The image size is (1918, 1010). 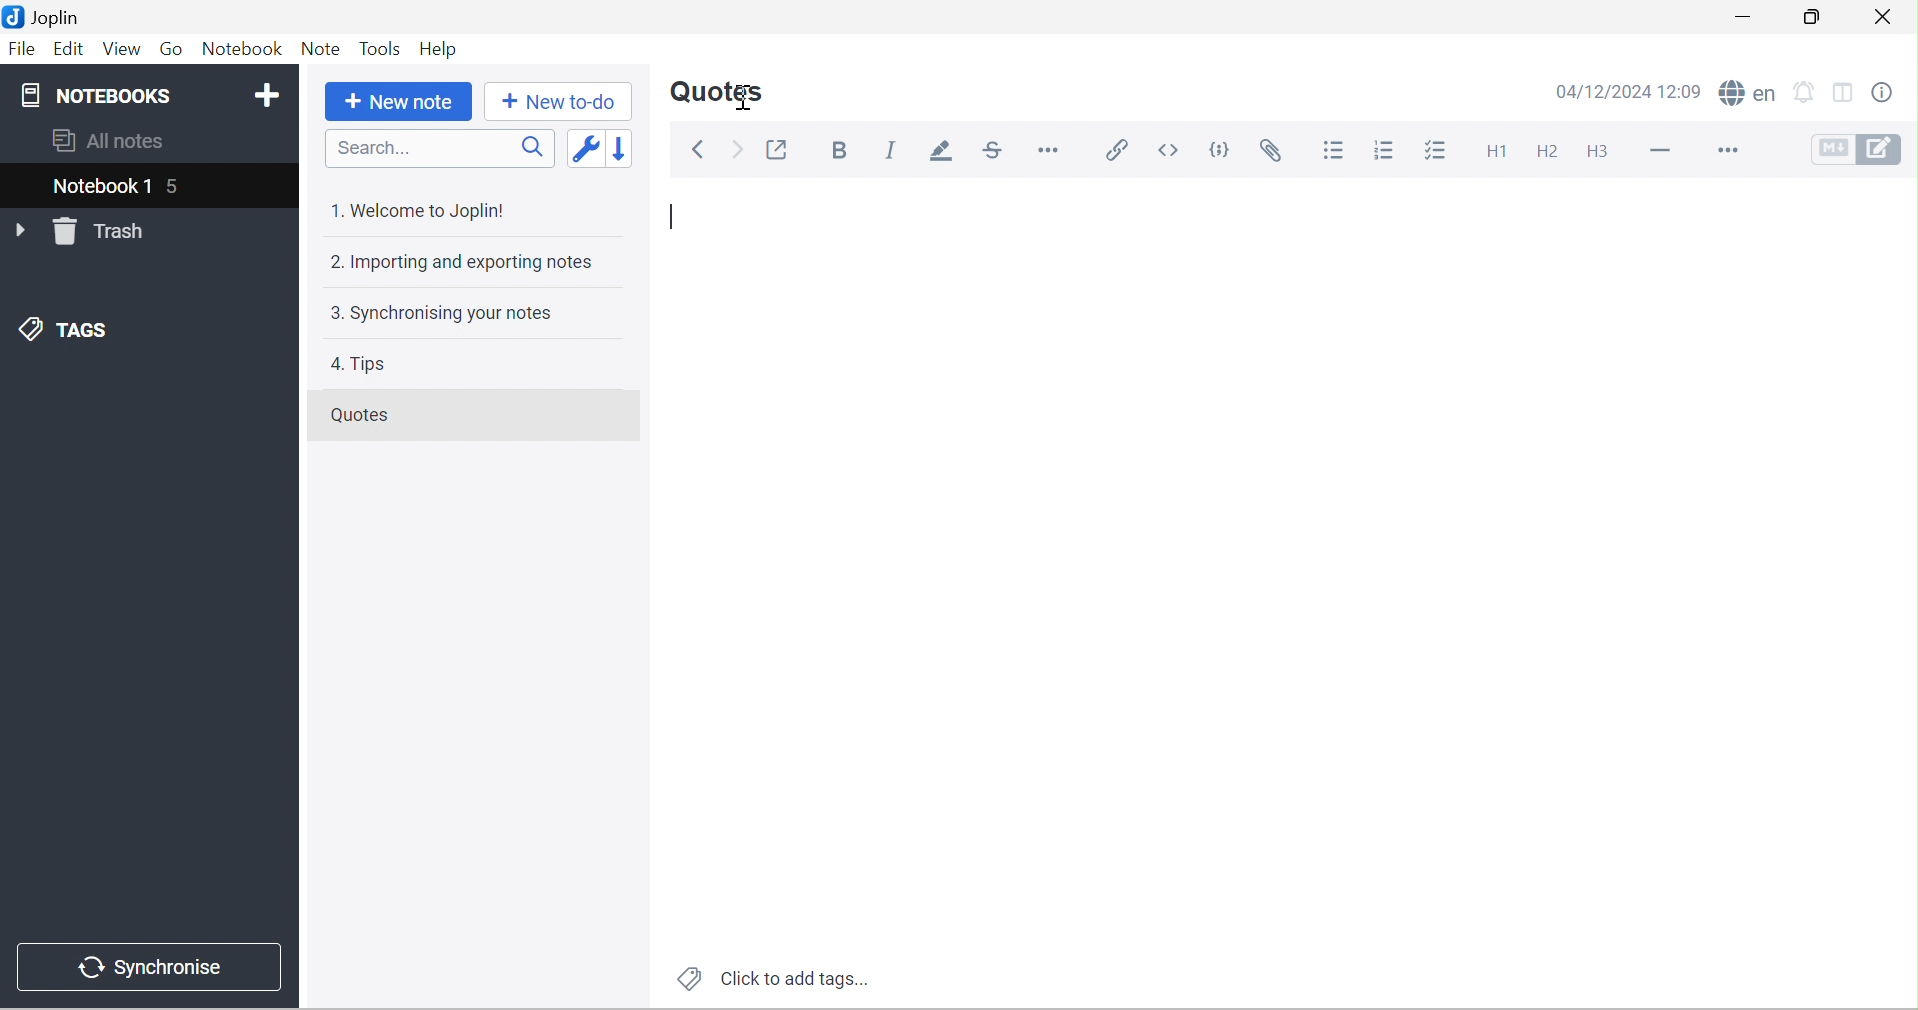 I want to click on Insert / edit code, so click(x=1119, y=151).